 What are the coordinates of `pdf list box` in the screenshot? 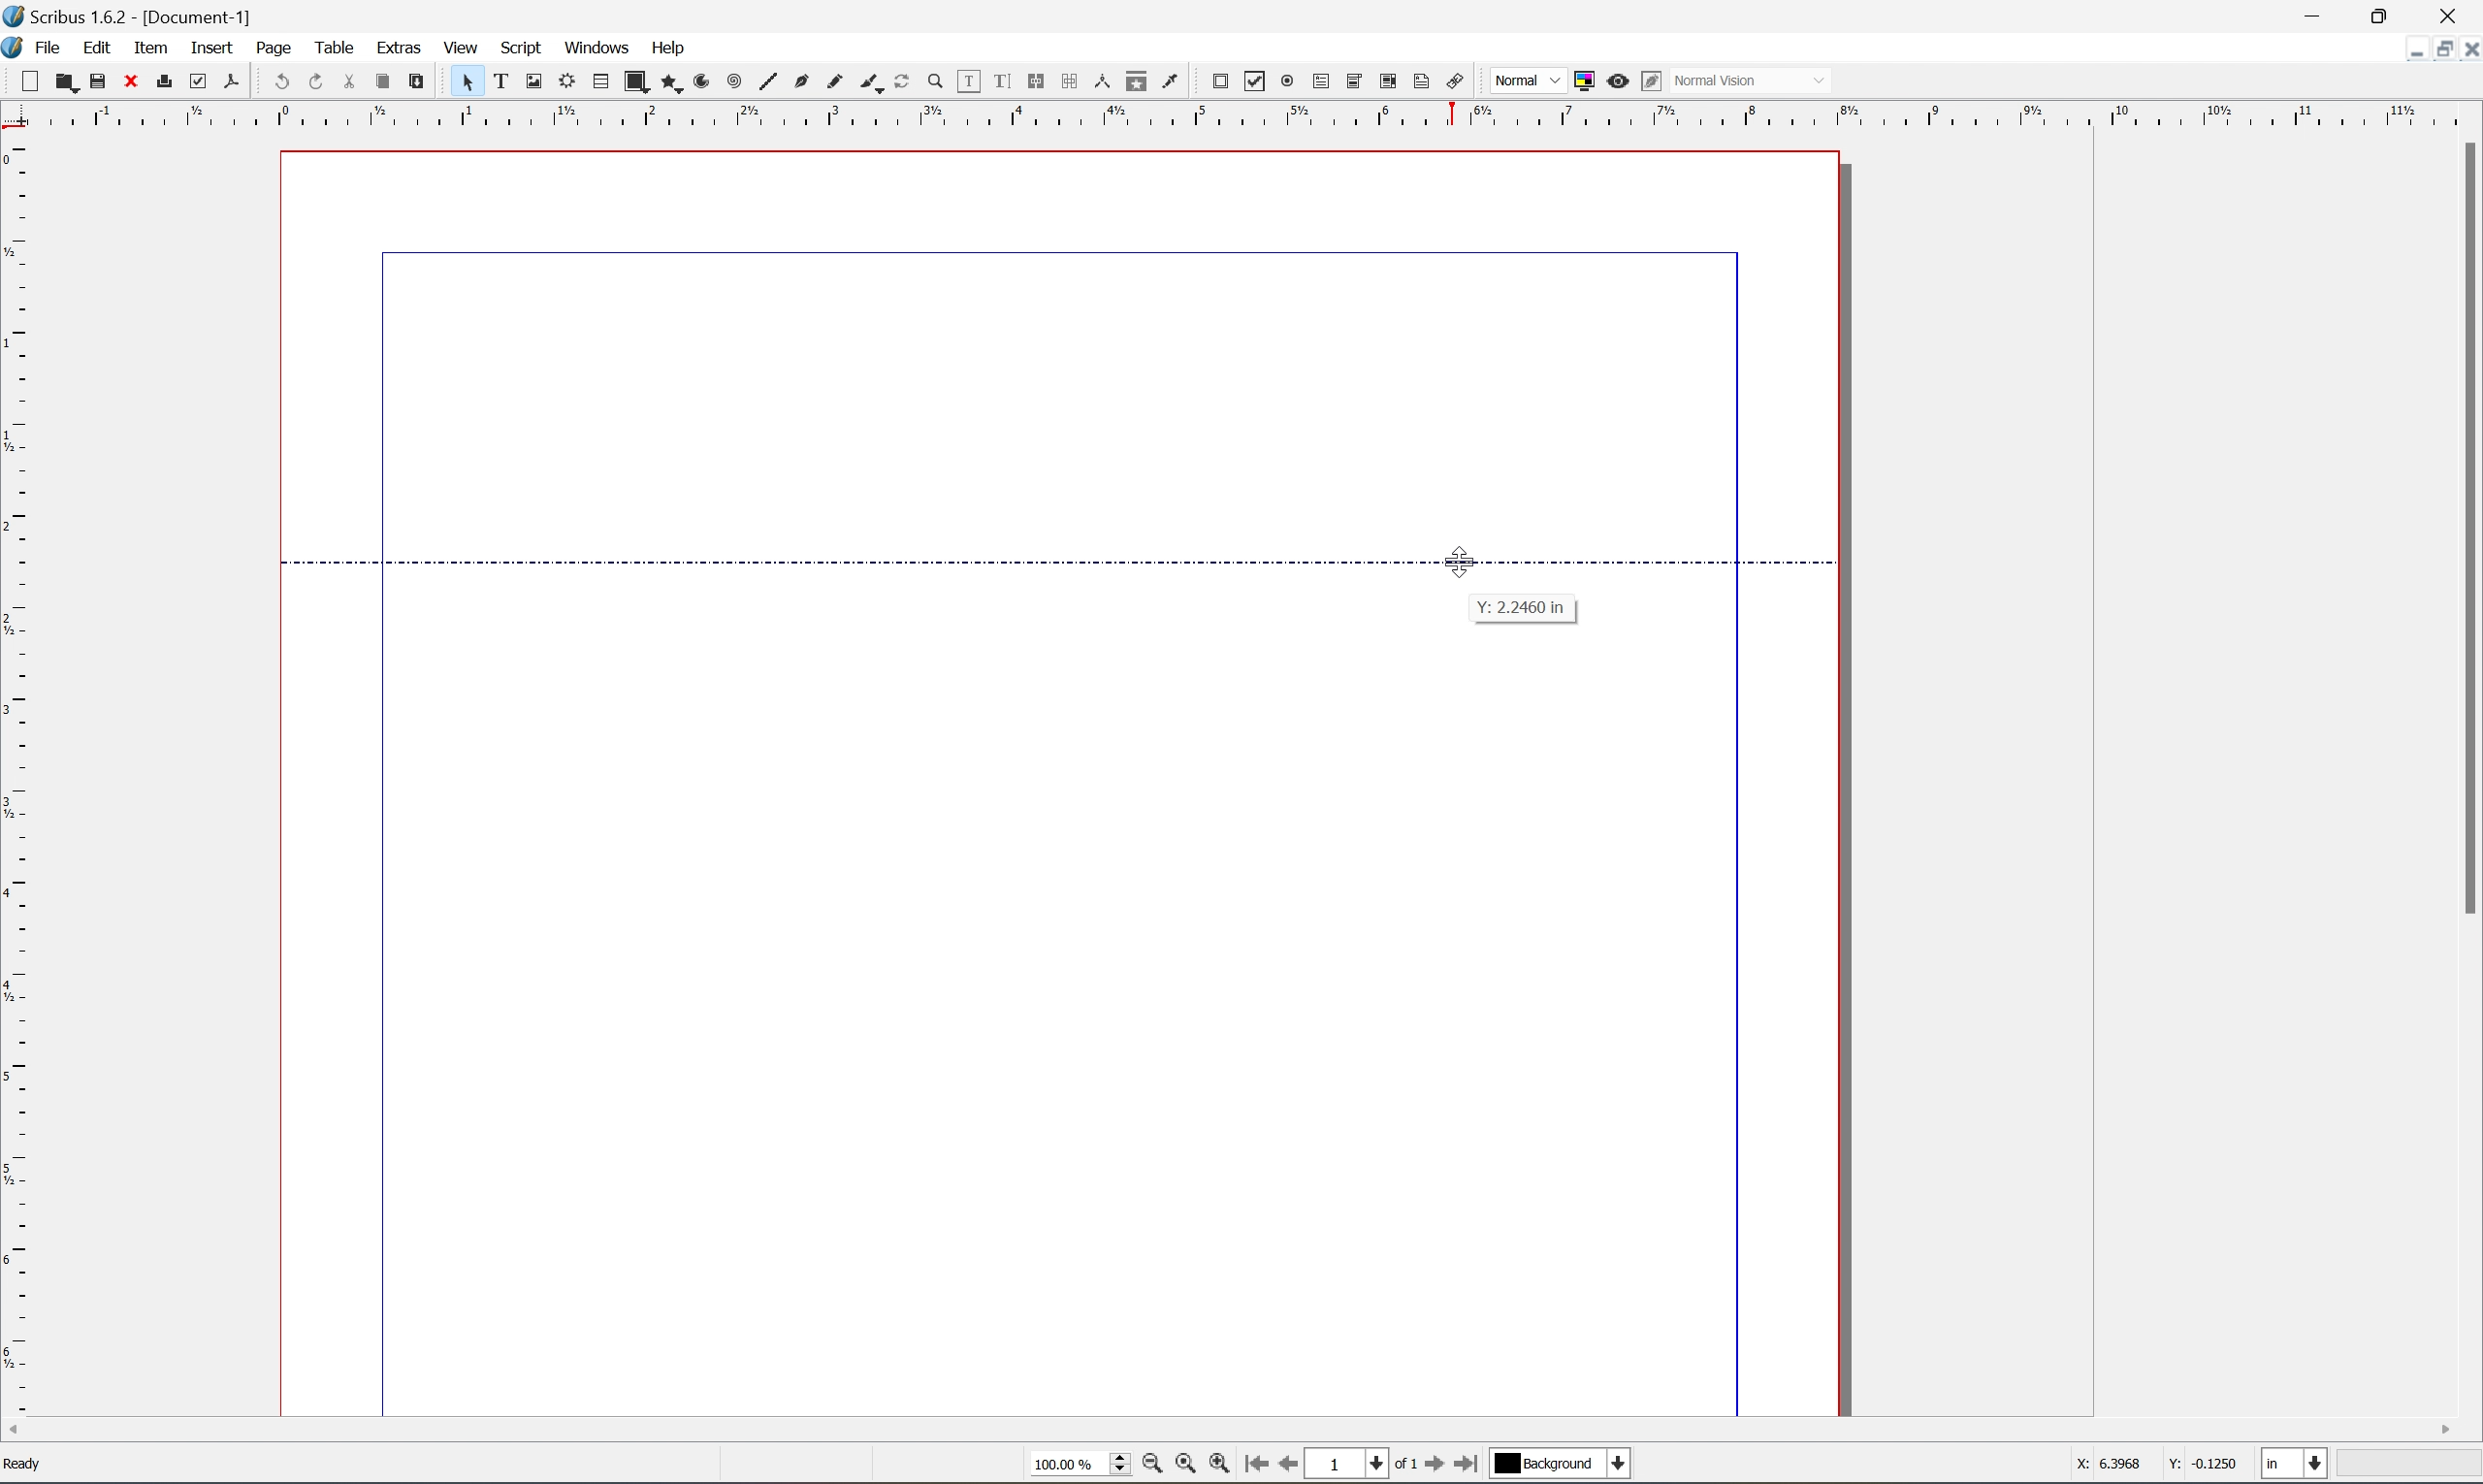 It's located at (1391, 82).